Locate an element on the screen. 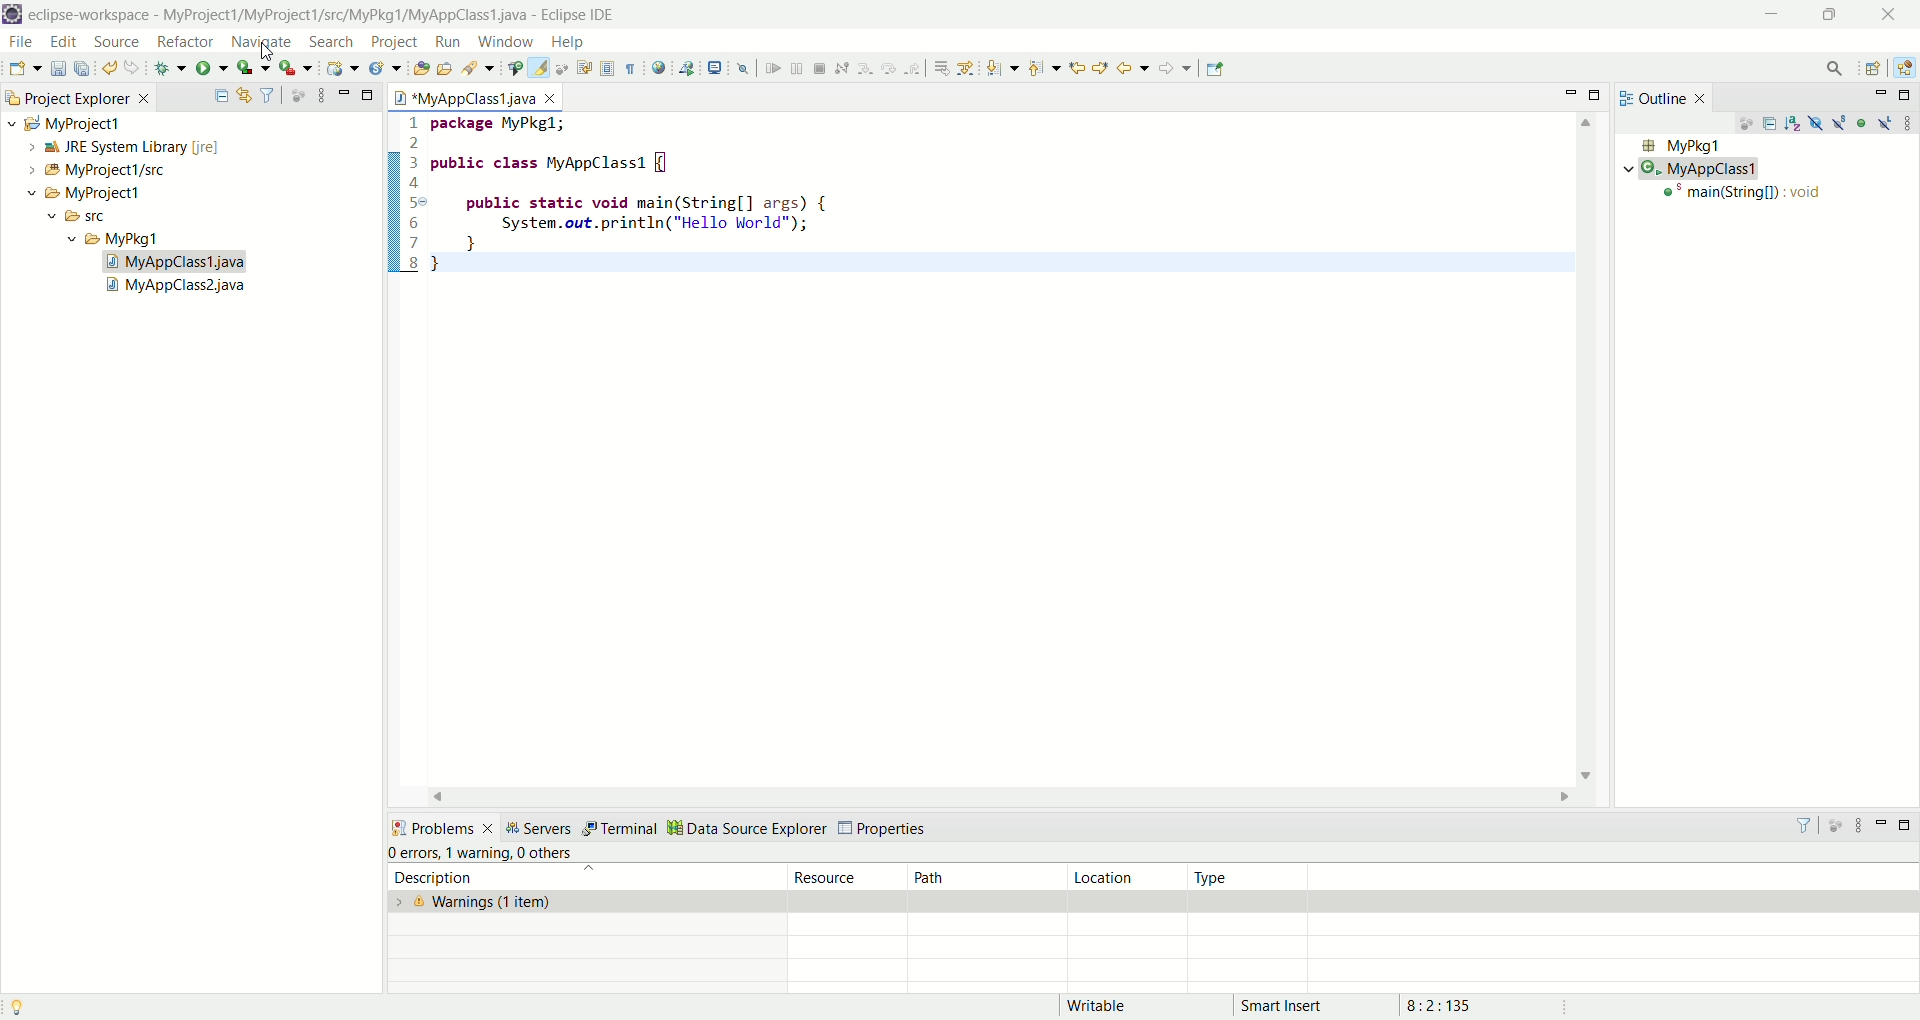 Image resolution: width=1920 pixels, height=1020 pixels. 8: 2: 135 is located at coordinates (1463, 1004).